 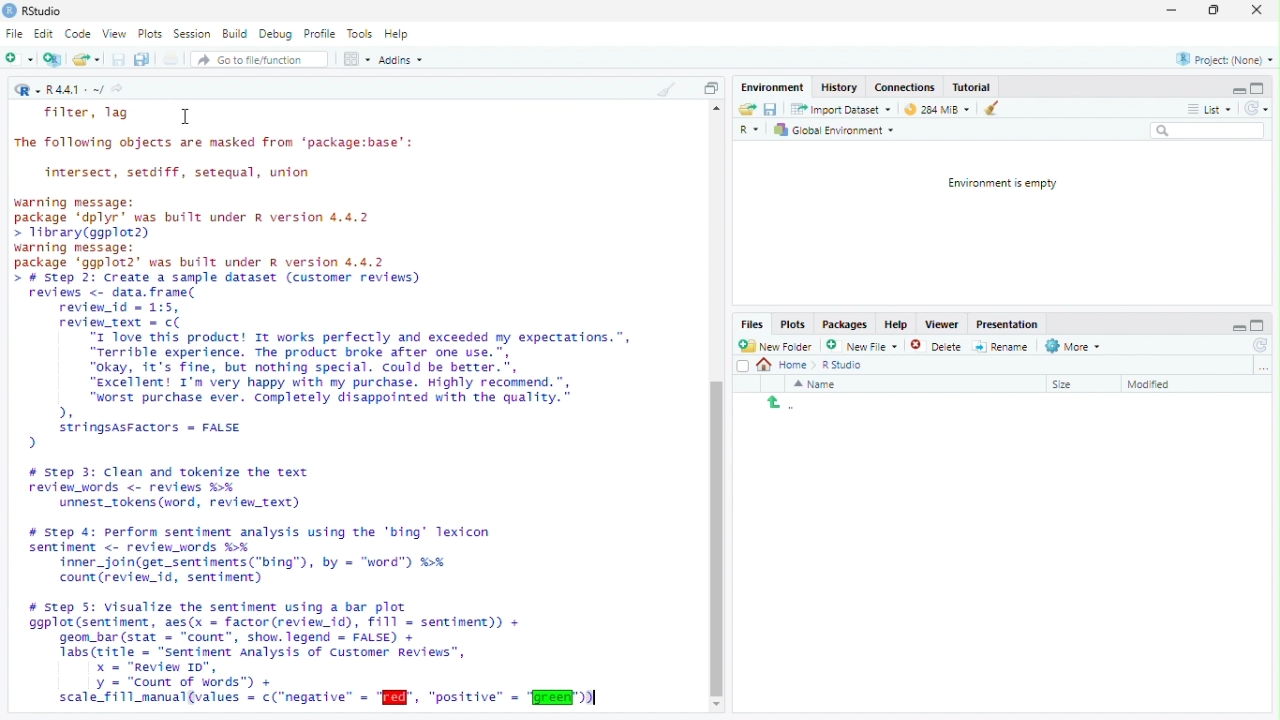 What do you see at coordinates (205, 233) in the screenshot?
I see `warning message:
package ‘dplyr’ was built under R version 4.4.2

> Vibrary(ggplot2)

warning message:

package ‘0oplot2’ was built under R version 4.4.2` at bounding box center [205, 233].